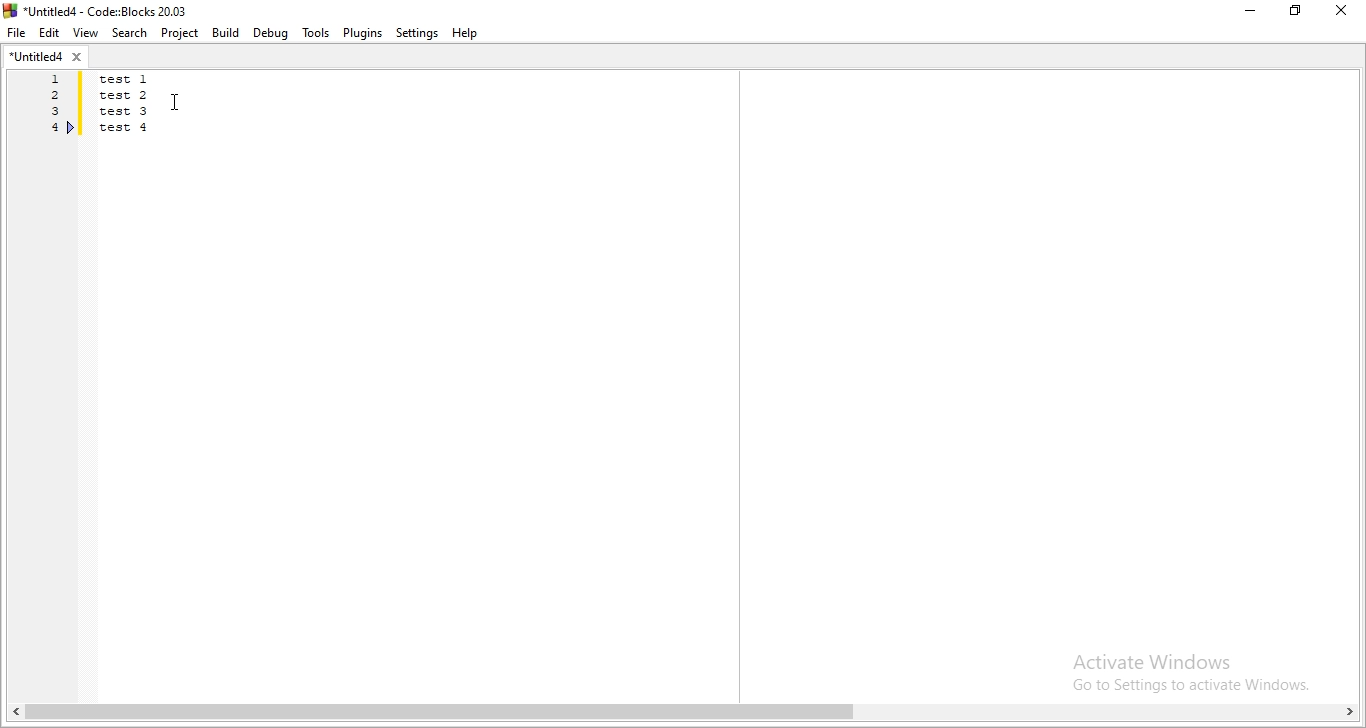 This screenshot has height=728, width=1366. I want to click on Project , so click(178, 34).